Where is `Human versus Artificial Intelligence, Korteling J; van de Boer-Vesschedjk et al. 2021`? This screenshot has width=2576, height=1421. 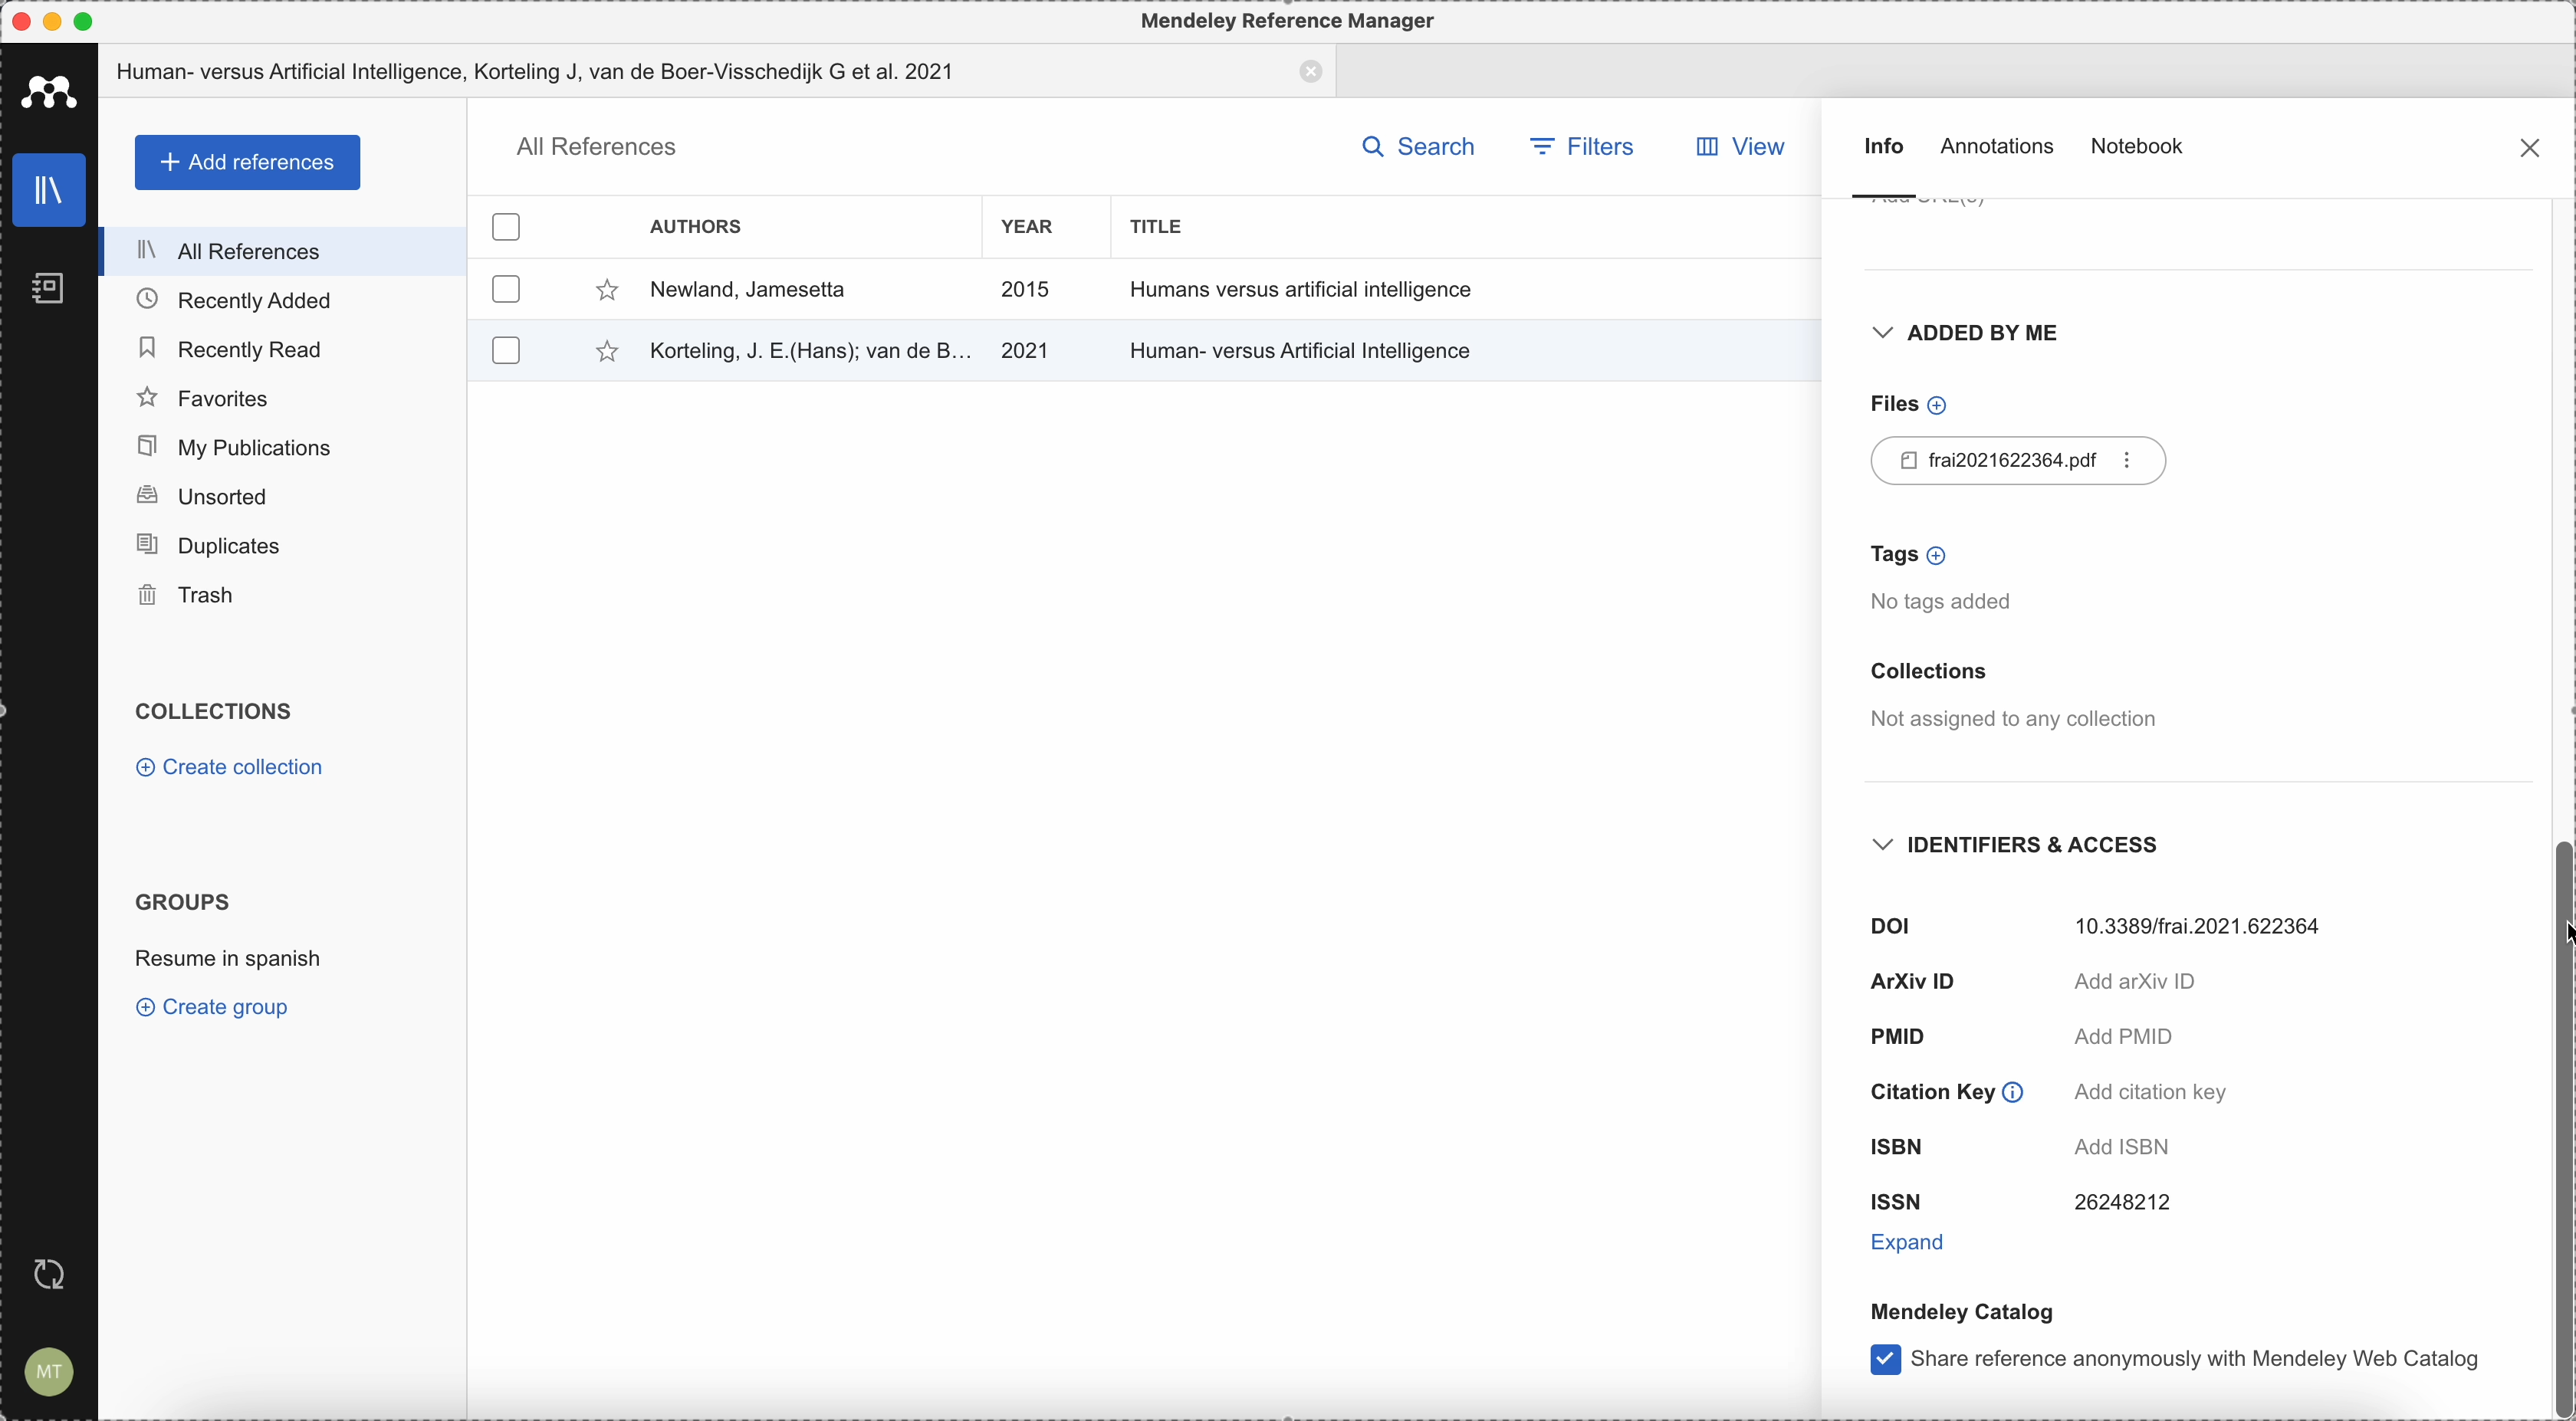 Human versus Artificial Intelligence, Korteling J; van de Boer-Vesschedjk et al. 2021 is located at coordinates (720, 73).